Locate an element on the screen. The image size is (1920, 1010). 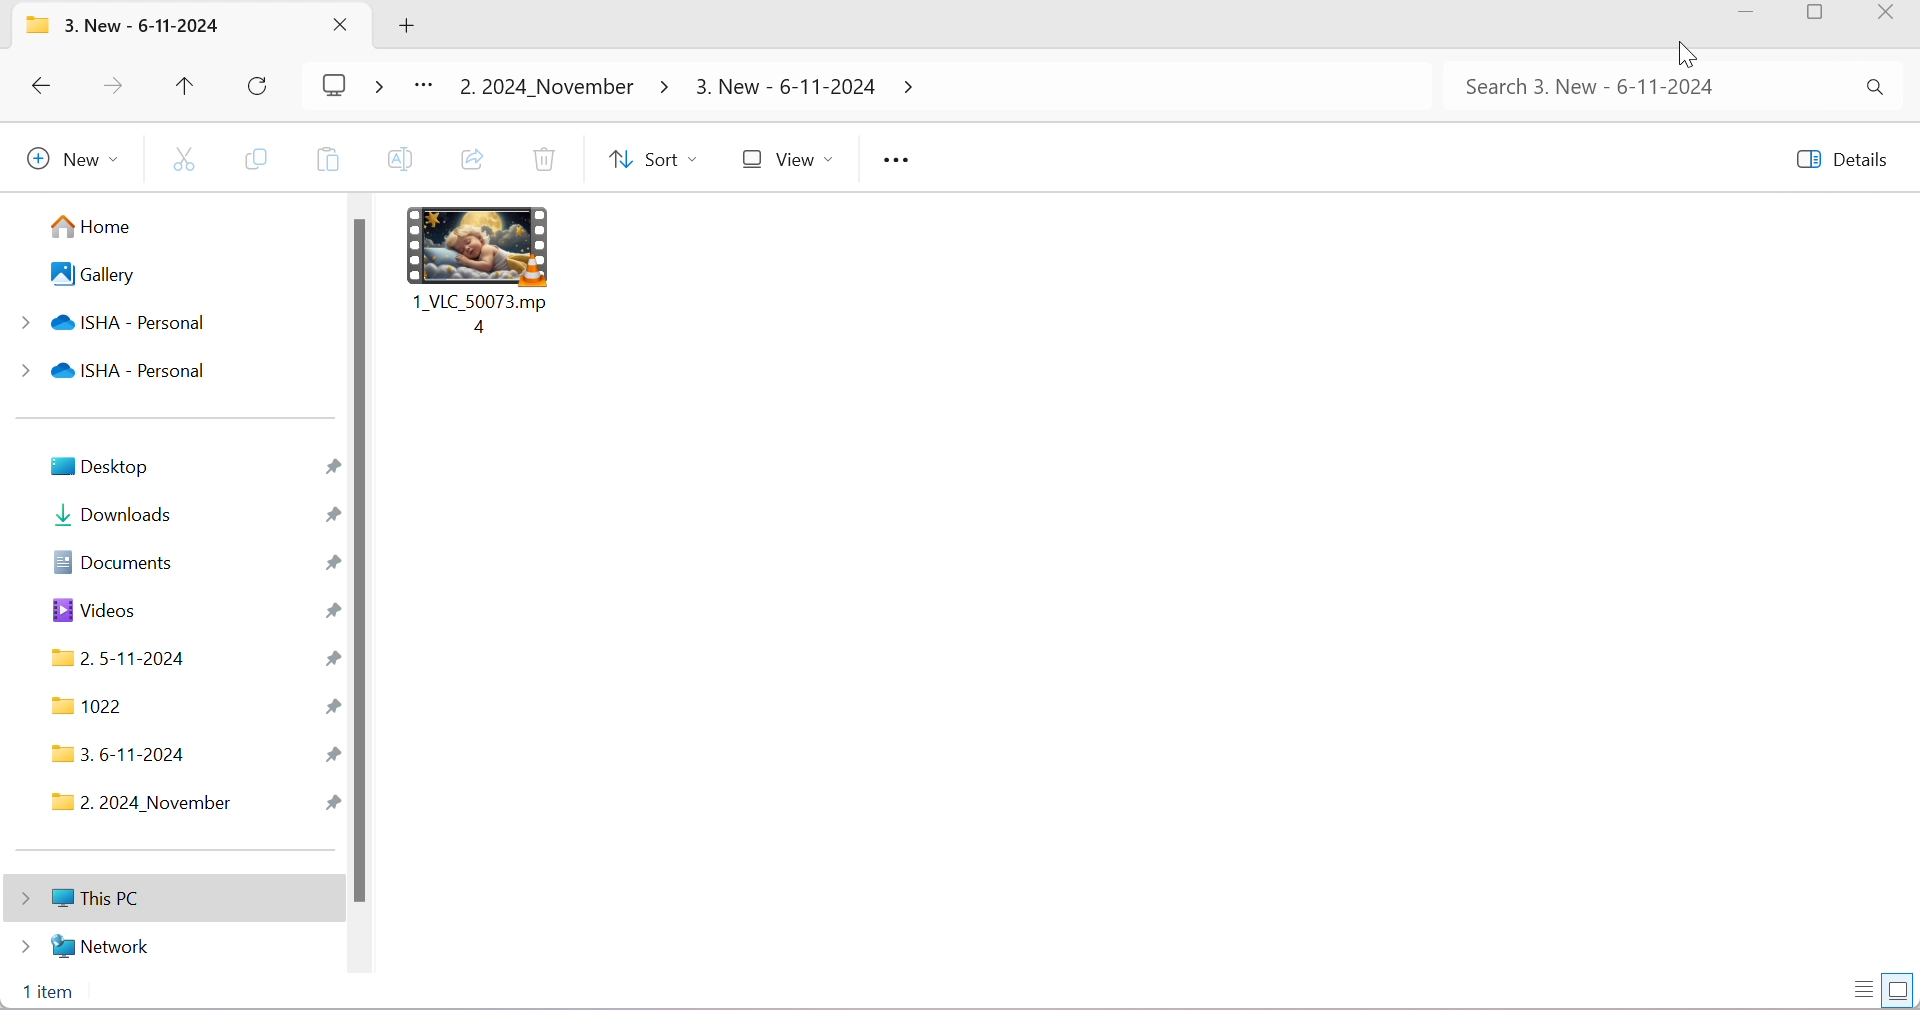
ISHA - Personal is located at coordinates (112, 370).